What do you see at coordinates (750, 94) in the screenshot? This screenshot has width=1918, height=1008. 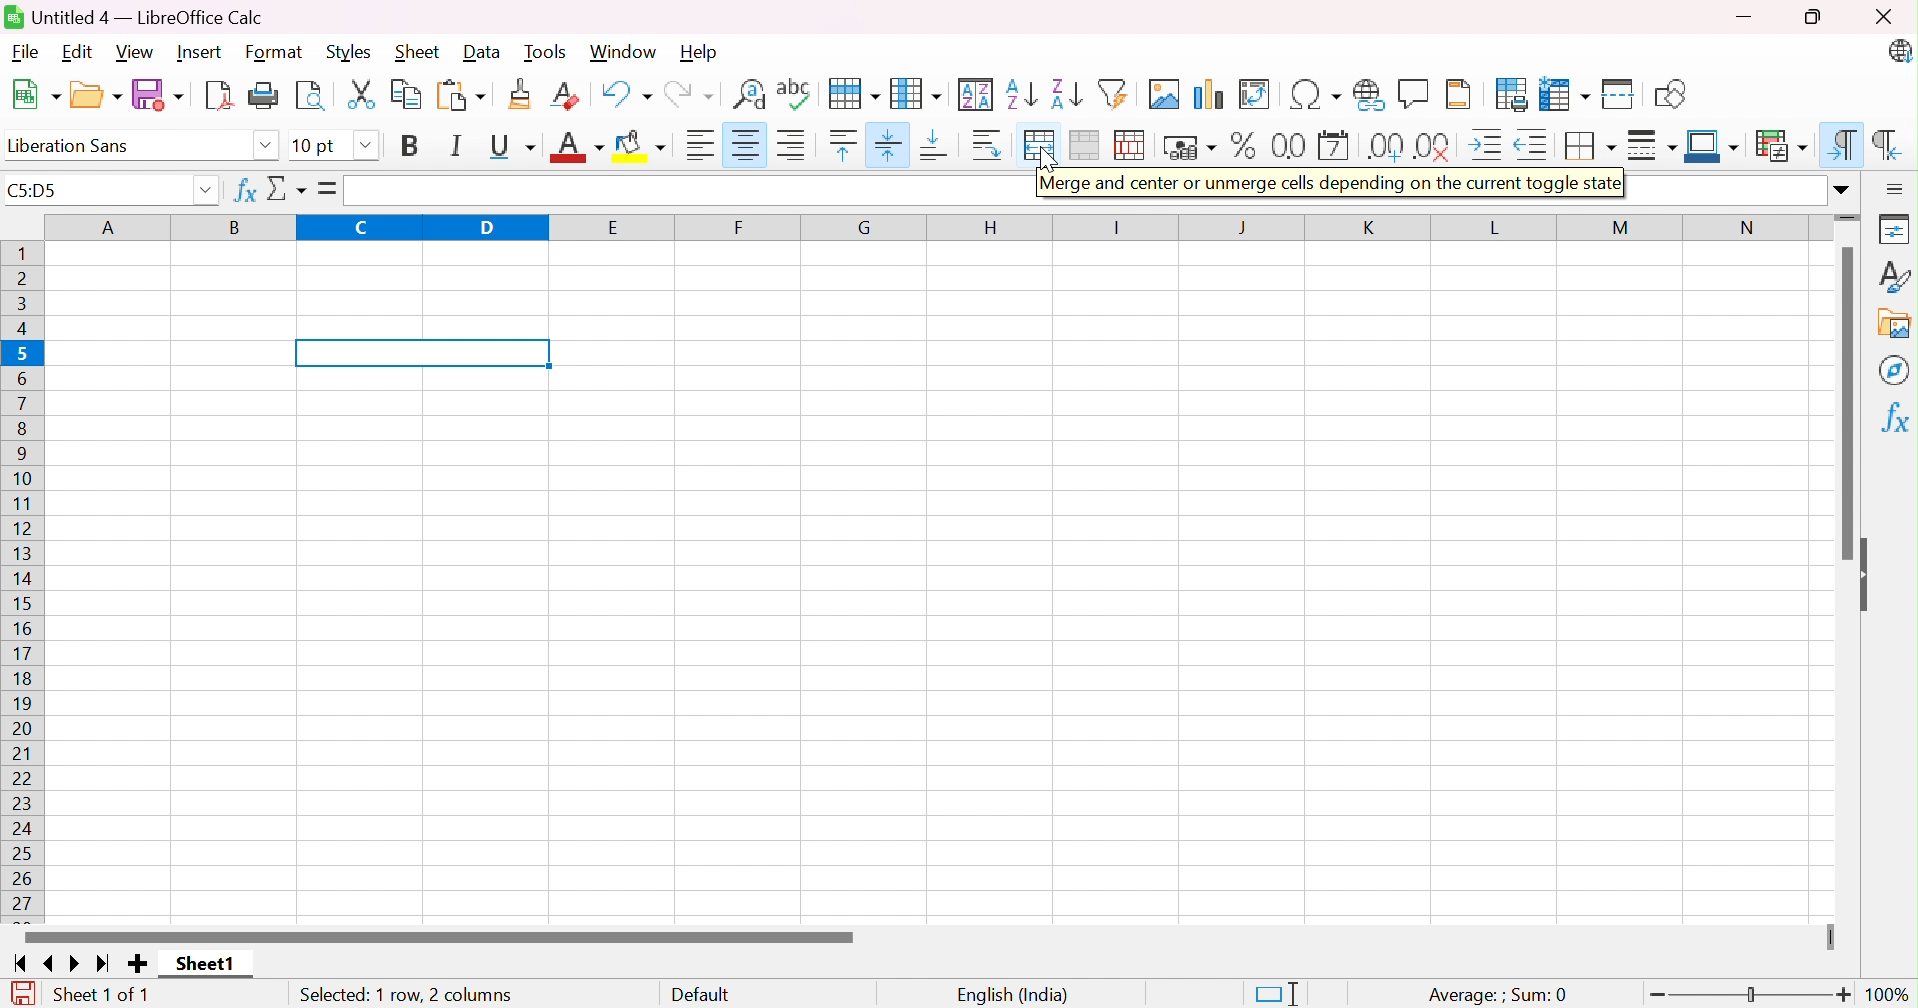 I see `Find and Replace` at bounding box center [750, 94].